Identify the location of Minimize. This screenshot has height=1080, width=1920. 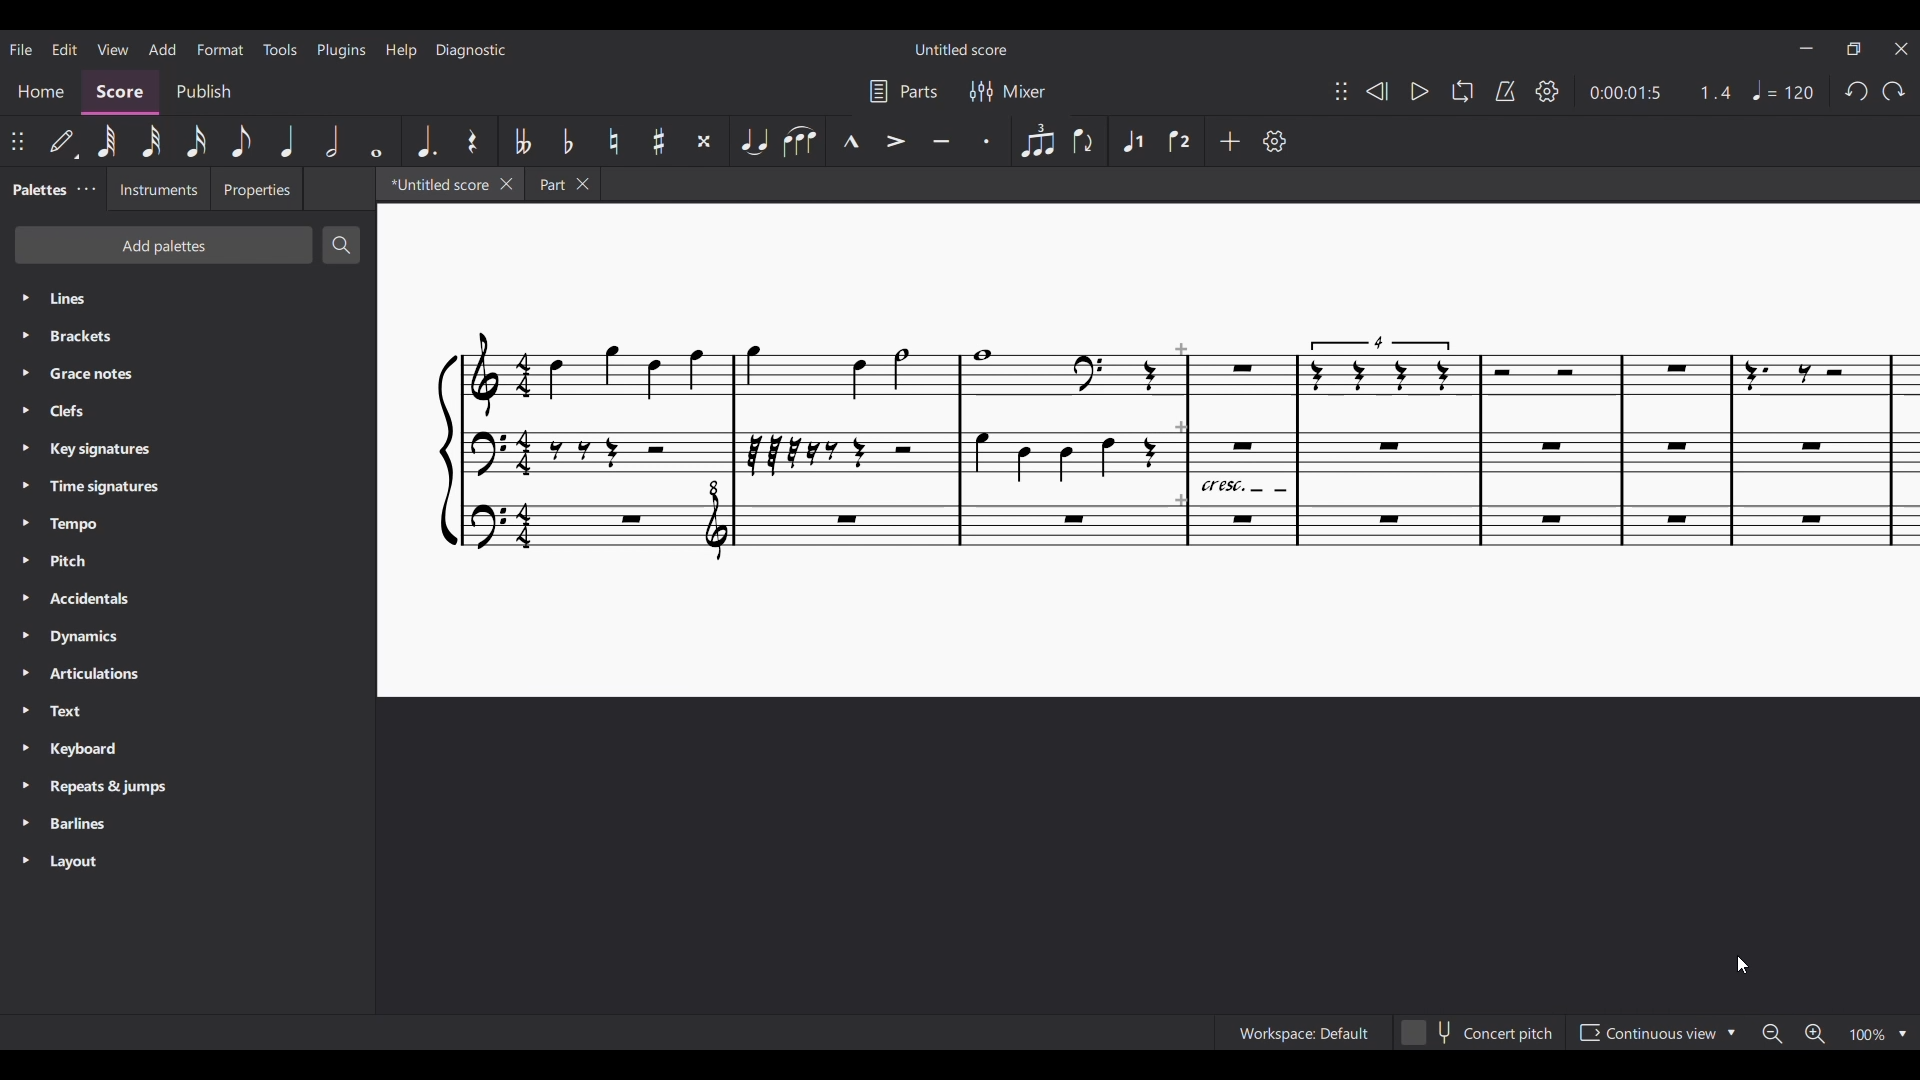
(1805, 48).